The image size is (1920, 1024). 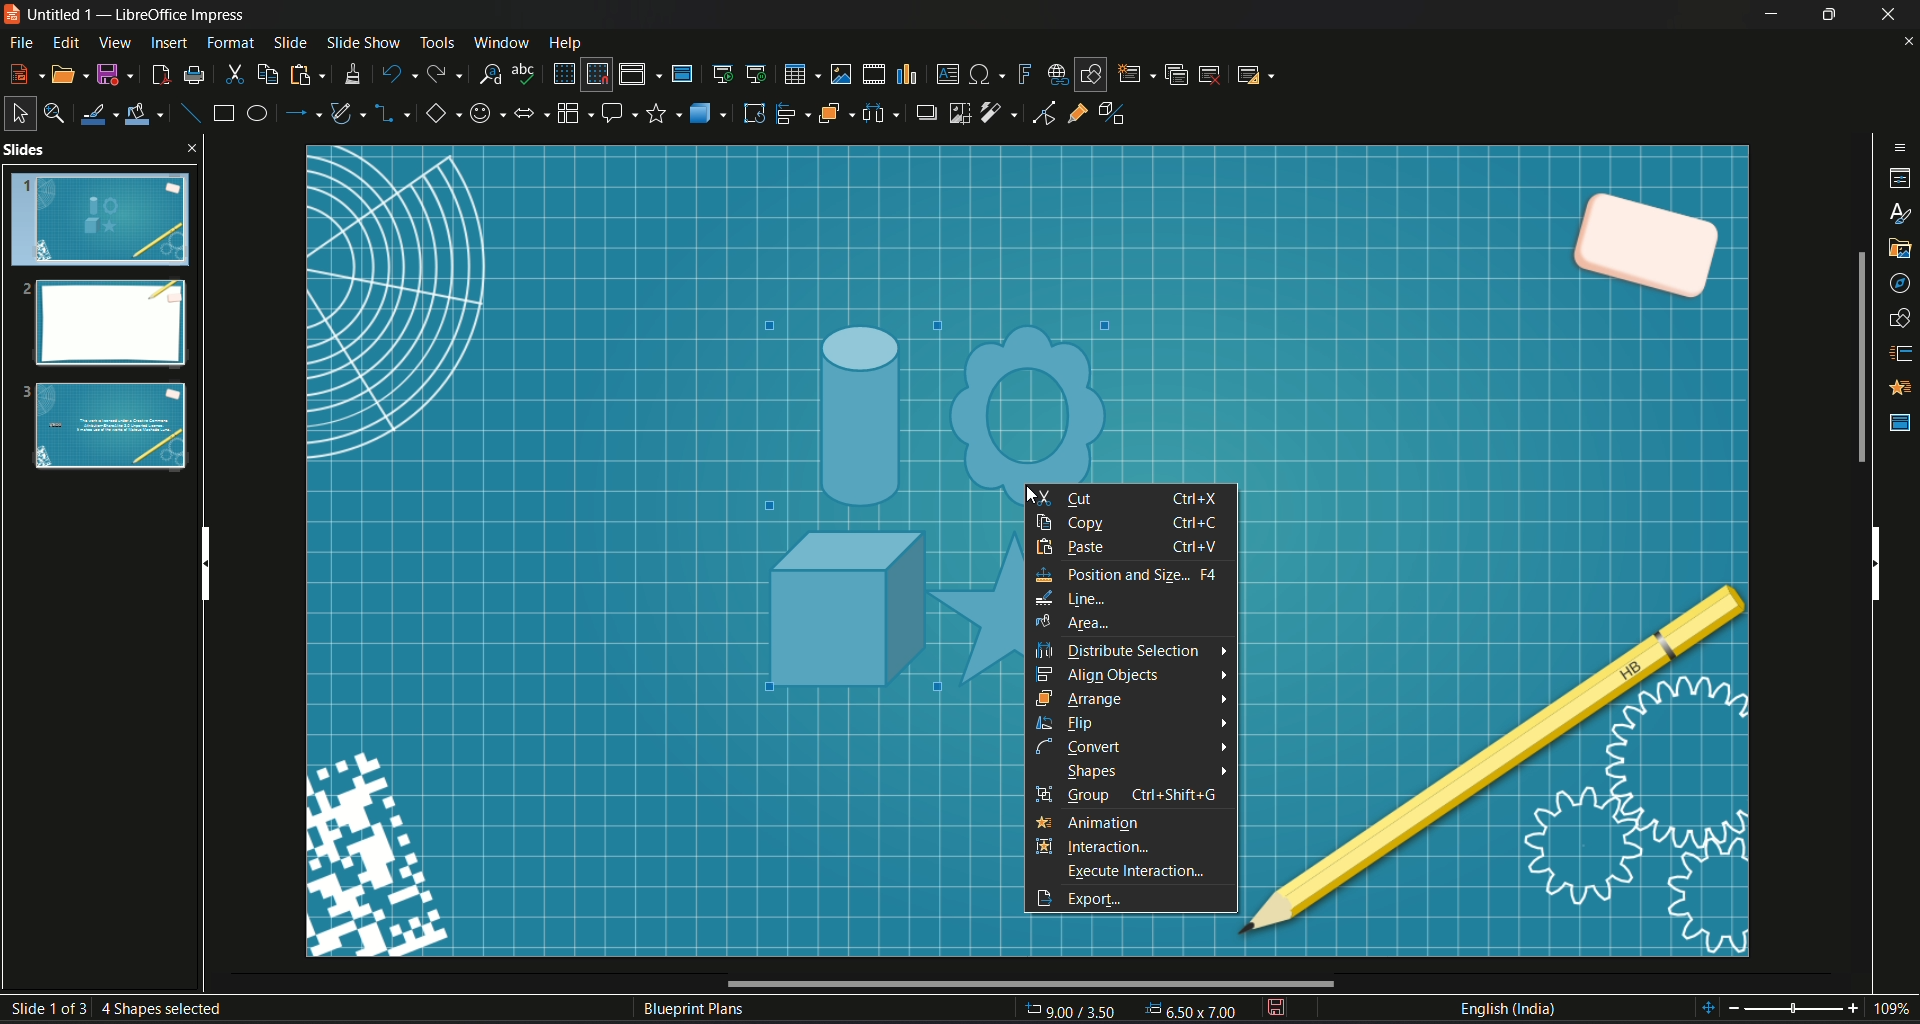 What do you see at coordinates (836, 114) in the screenshot?
I see `arrange` at bounding box center [836, 114].